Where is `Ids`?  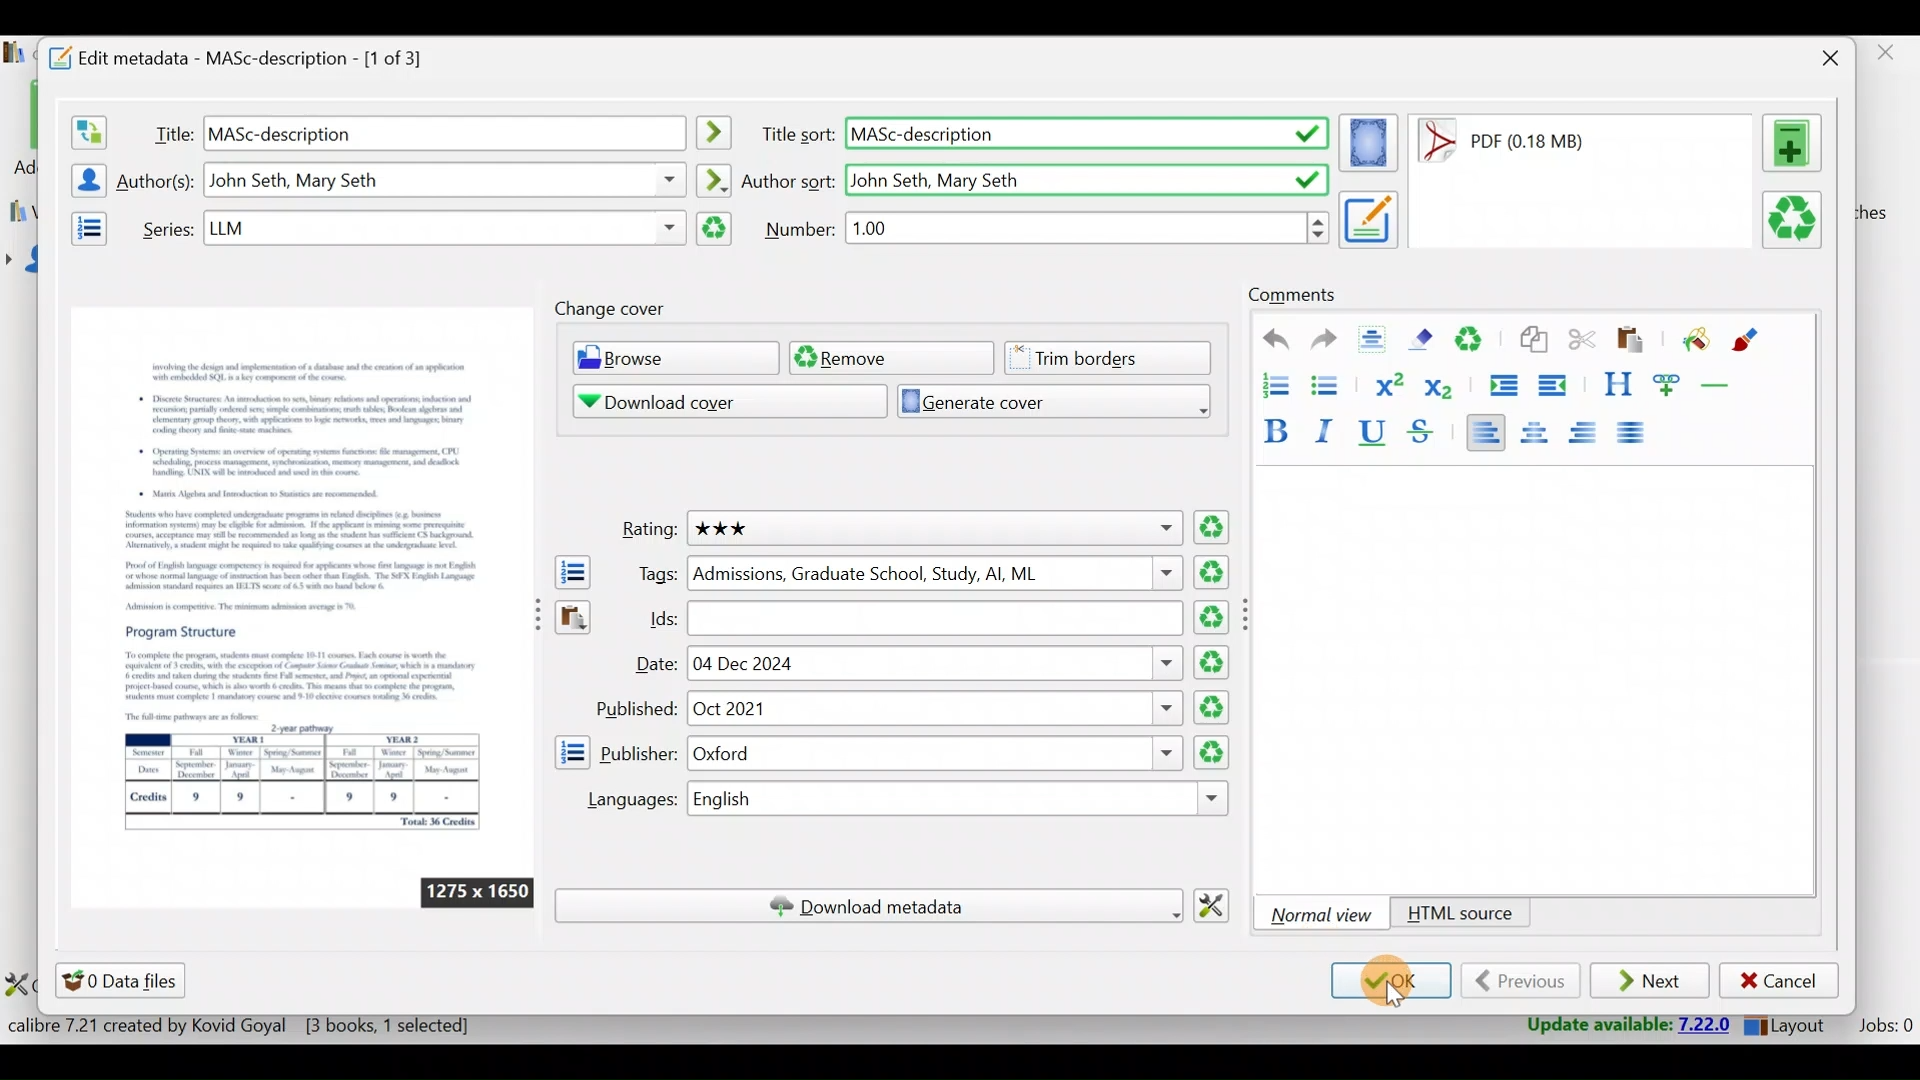
Ids is located at coordinates (651, 618).